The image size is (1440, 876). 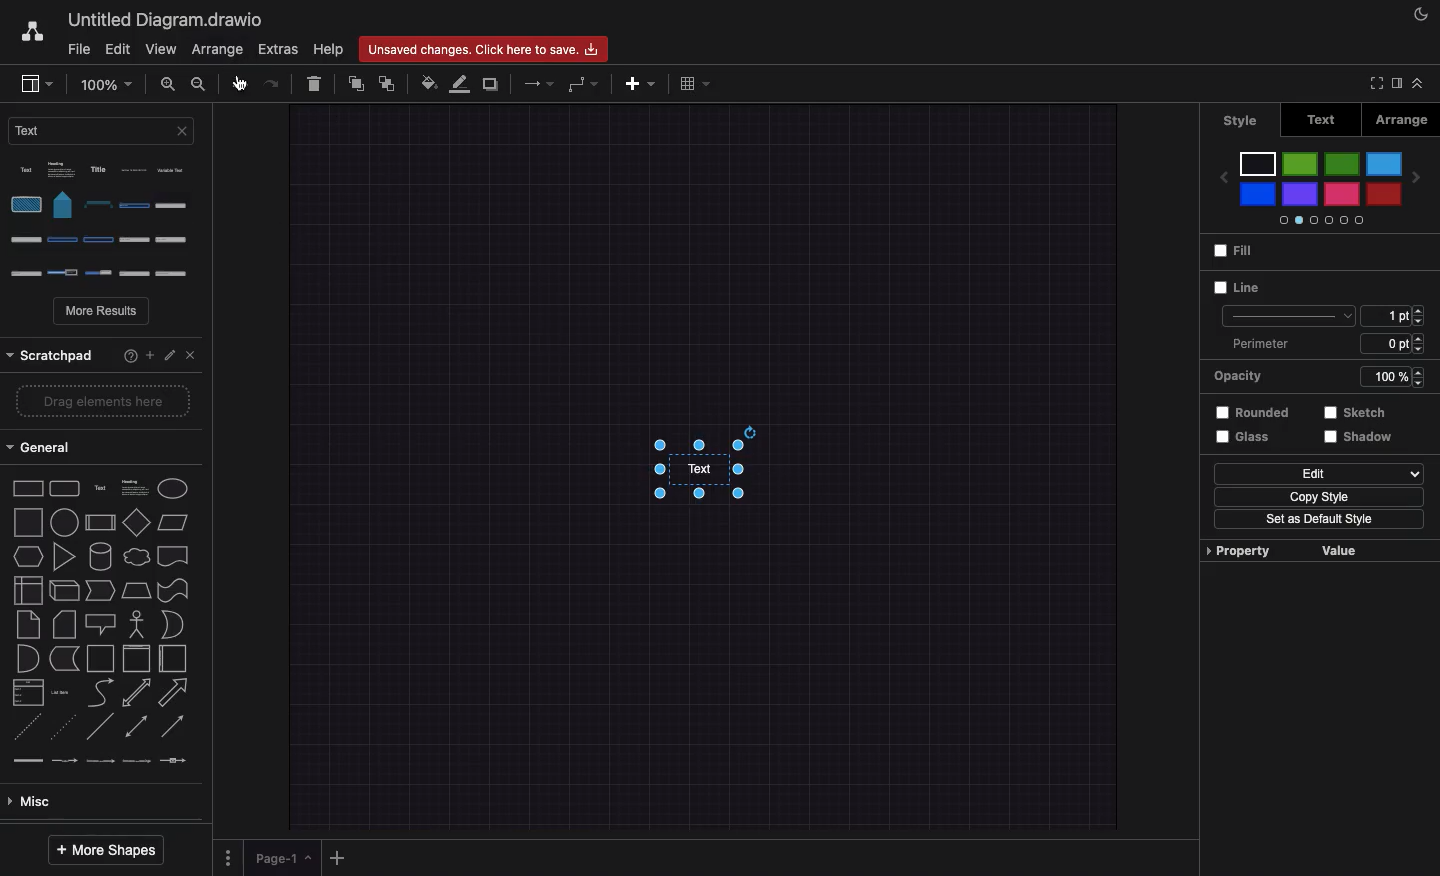 I want to click on Trash, so click(x=316, y=86).